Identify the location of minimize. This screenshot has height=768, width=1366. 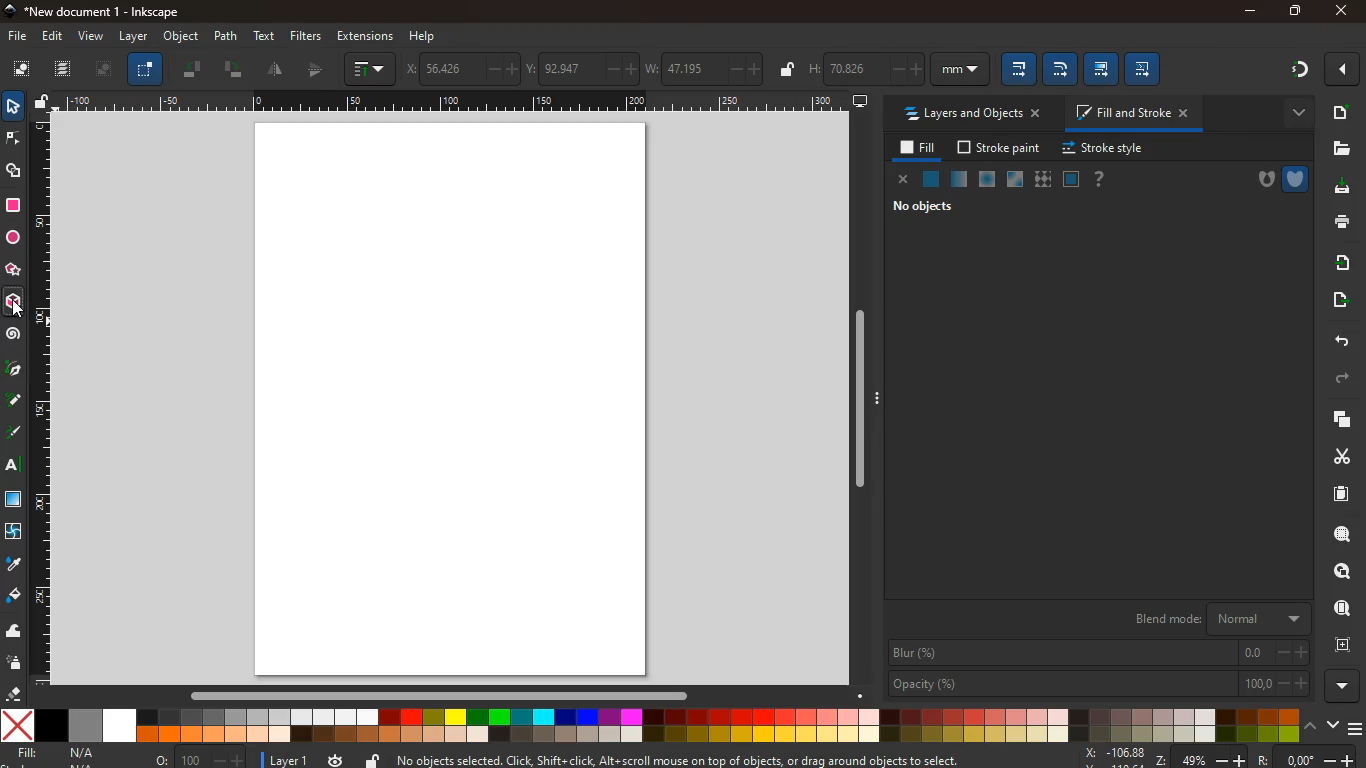
(1250, 11).